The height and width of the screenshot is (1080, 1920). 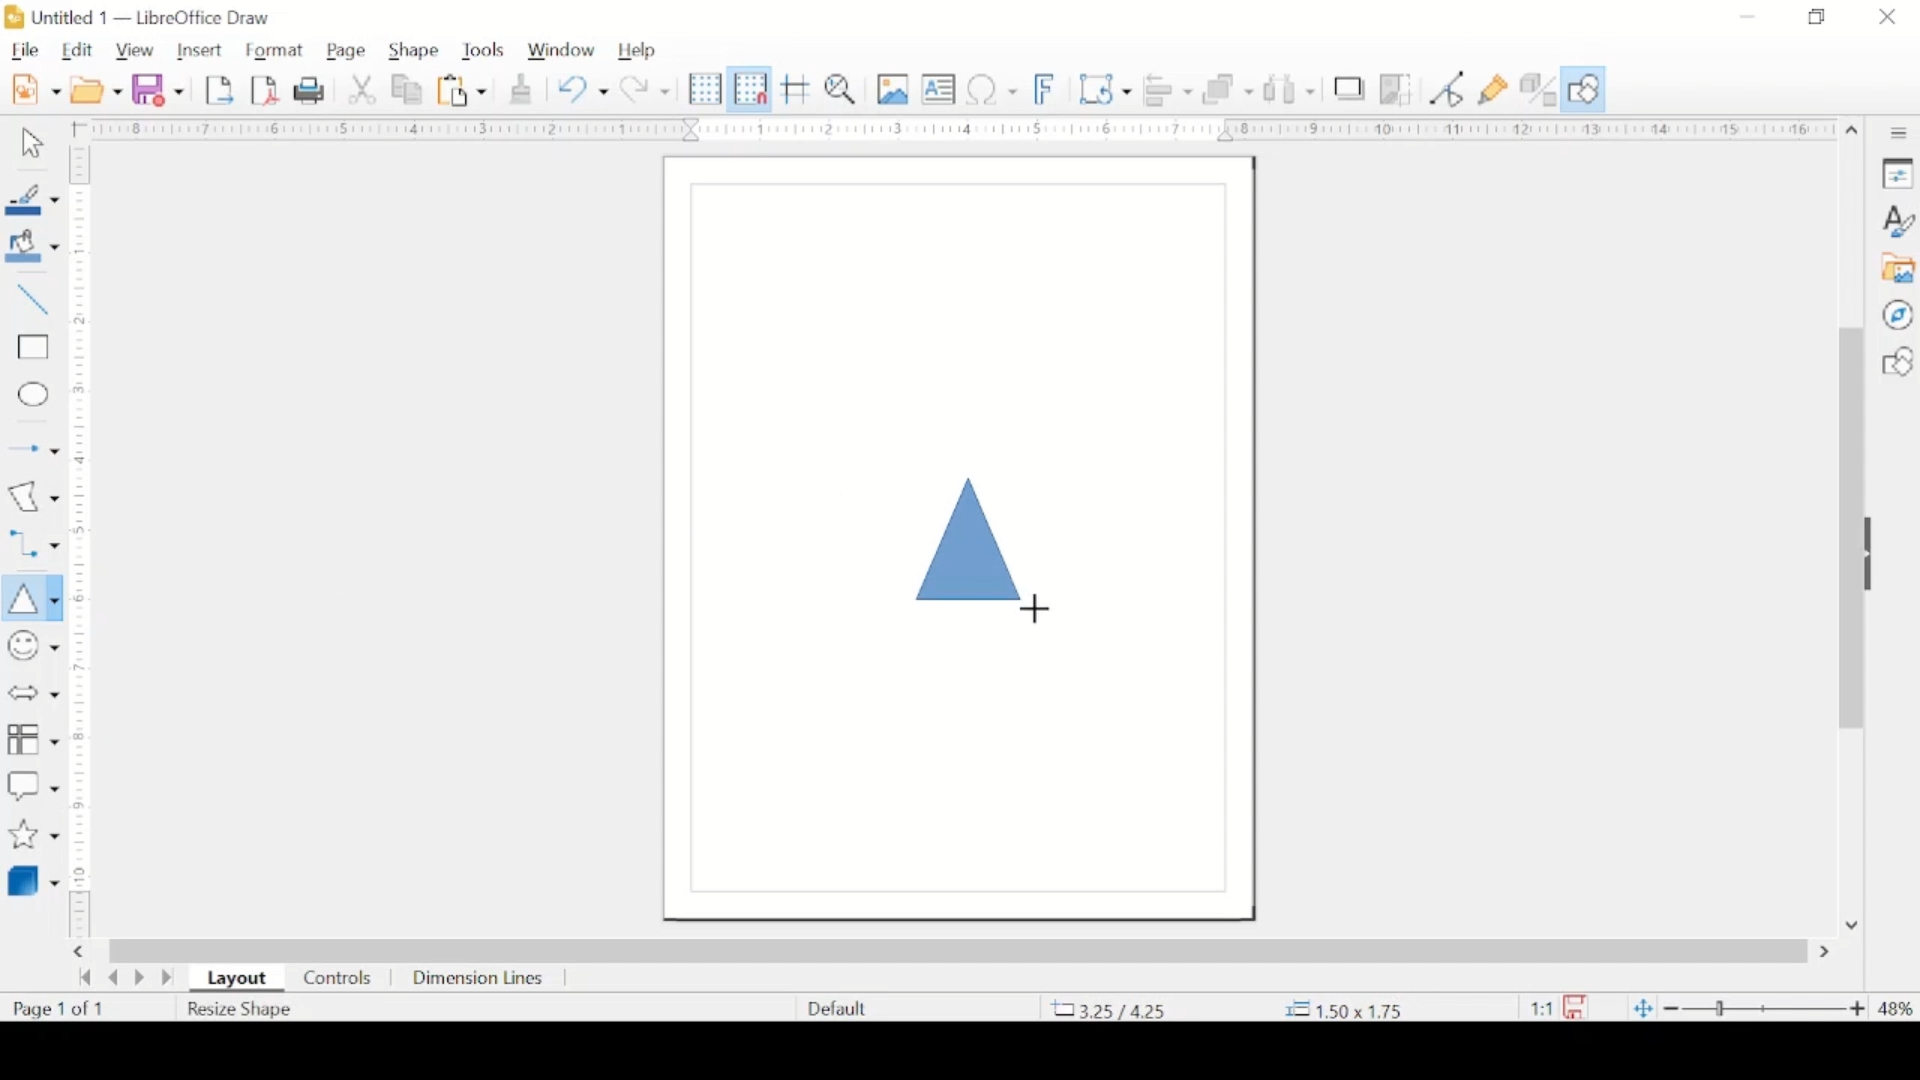 What do you see at coordinates (219, 90) in the screenshot?
I see `export` at bounding box center [219, 90].